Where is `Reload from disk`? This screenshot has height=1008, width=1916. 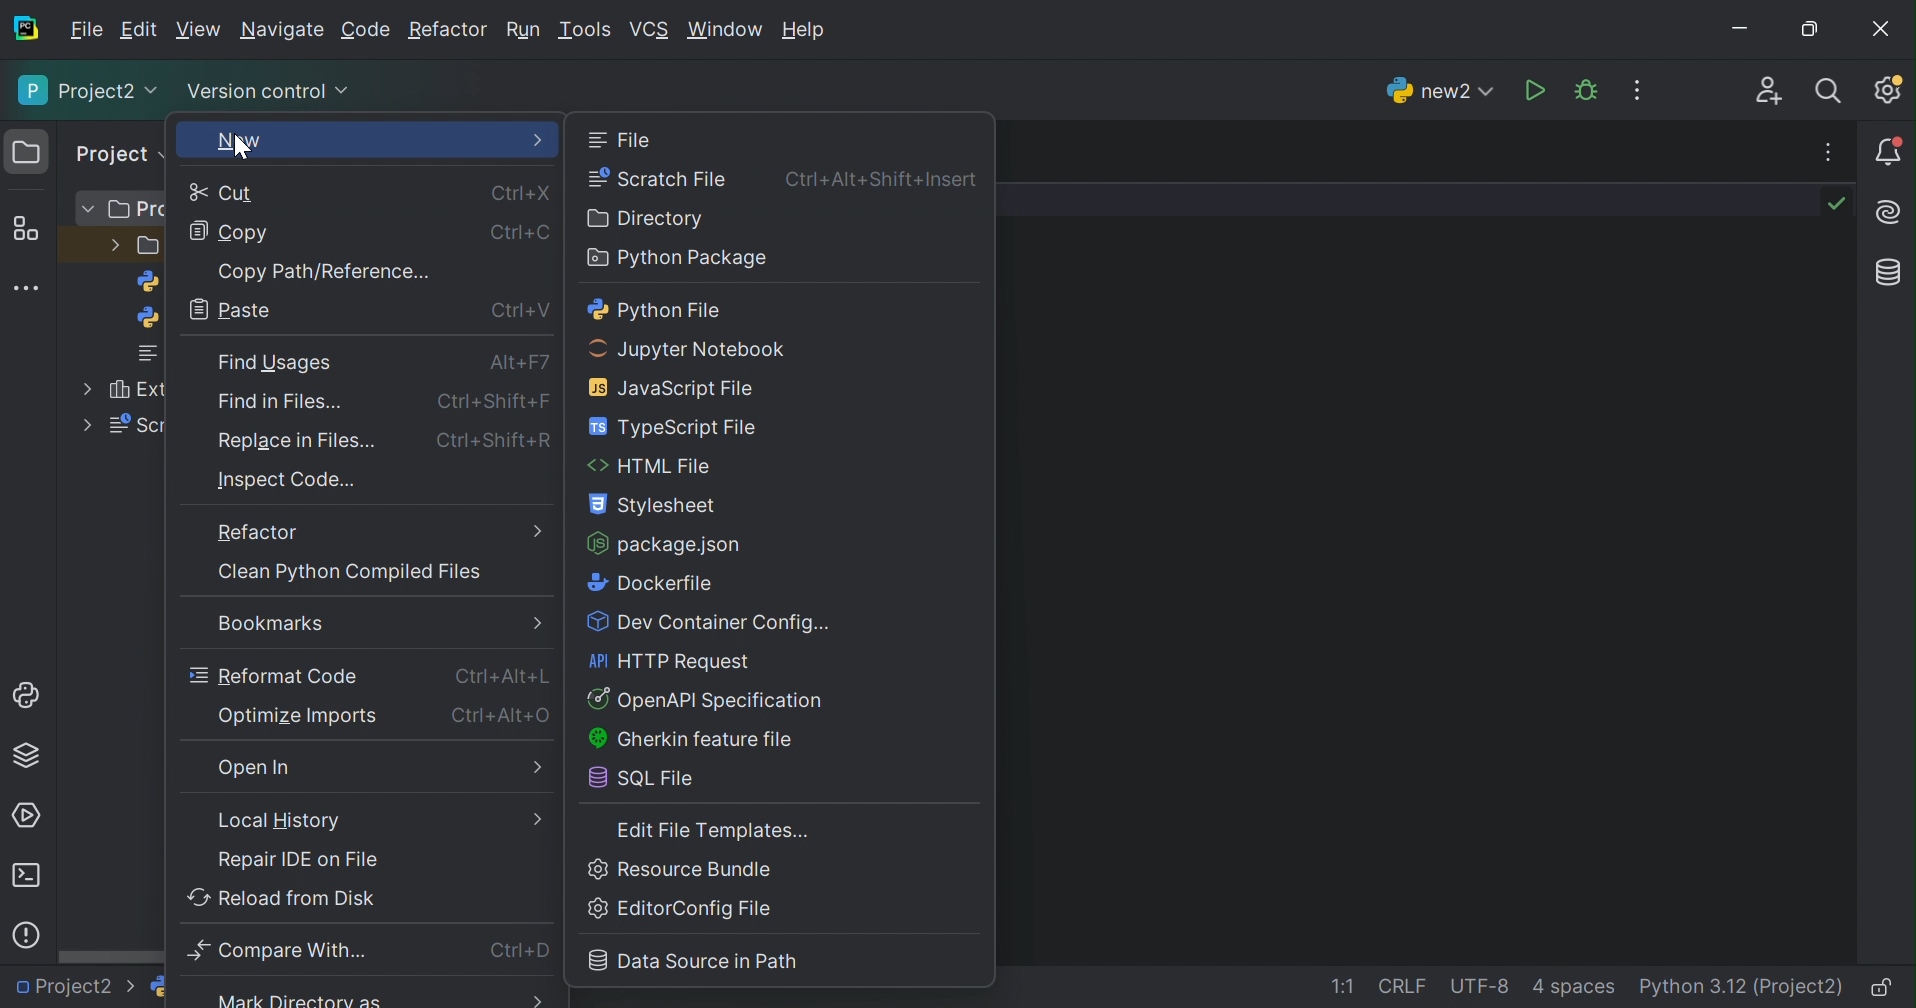 Reload from disk is located at coordinates (282, 897).